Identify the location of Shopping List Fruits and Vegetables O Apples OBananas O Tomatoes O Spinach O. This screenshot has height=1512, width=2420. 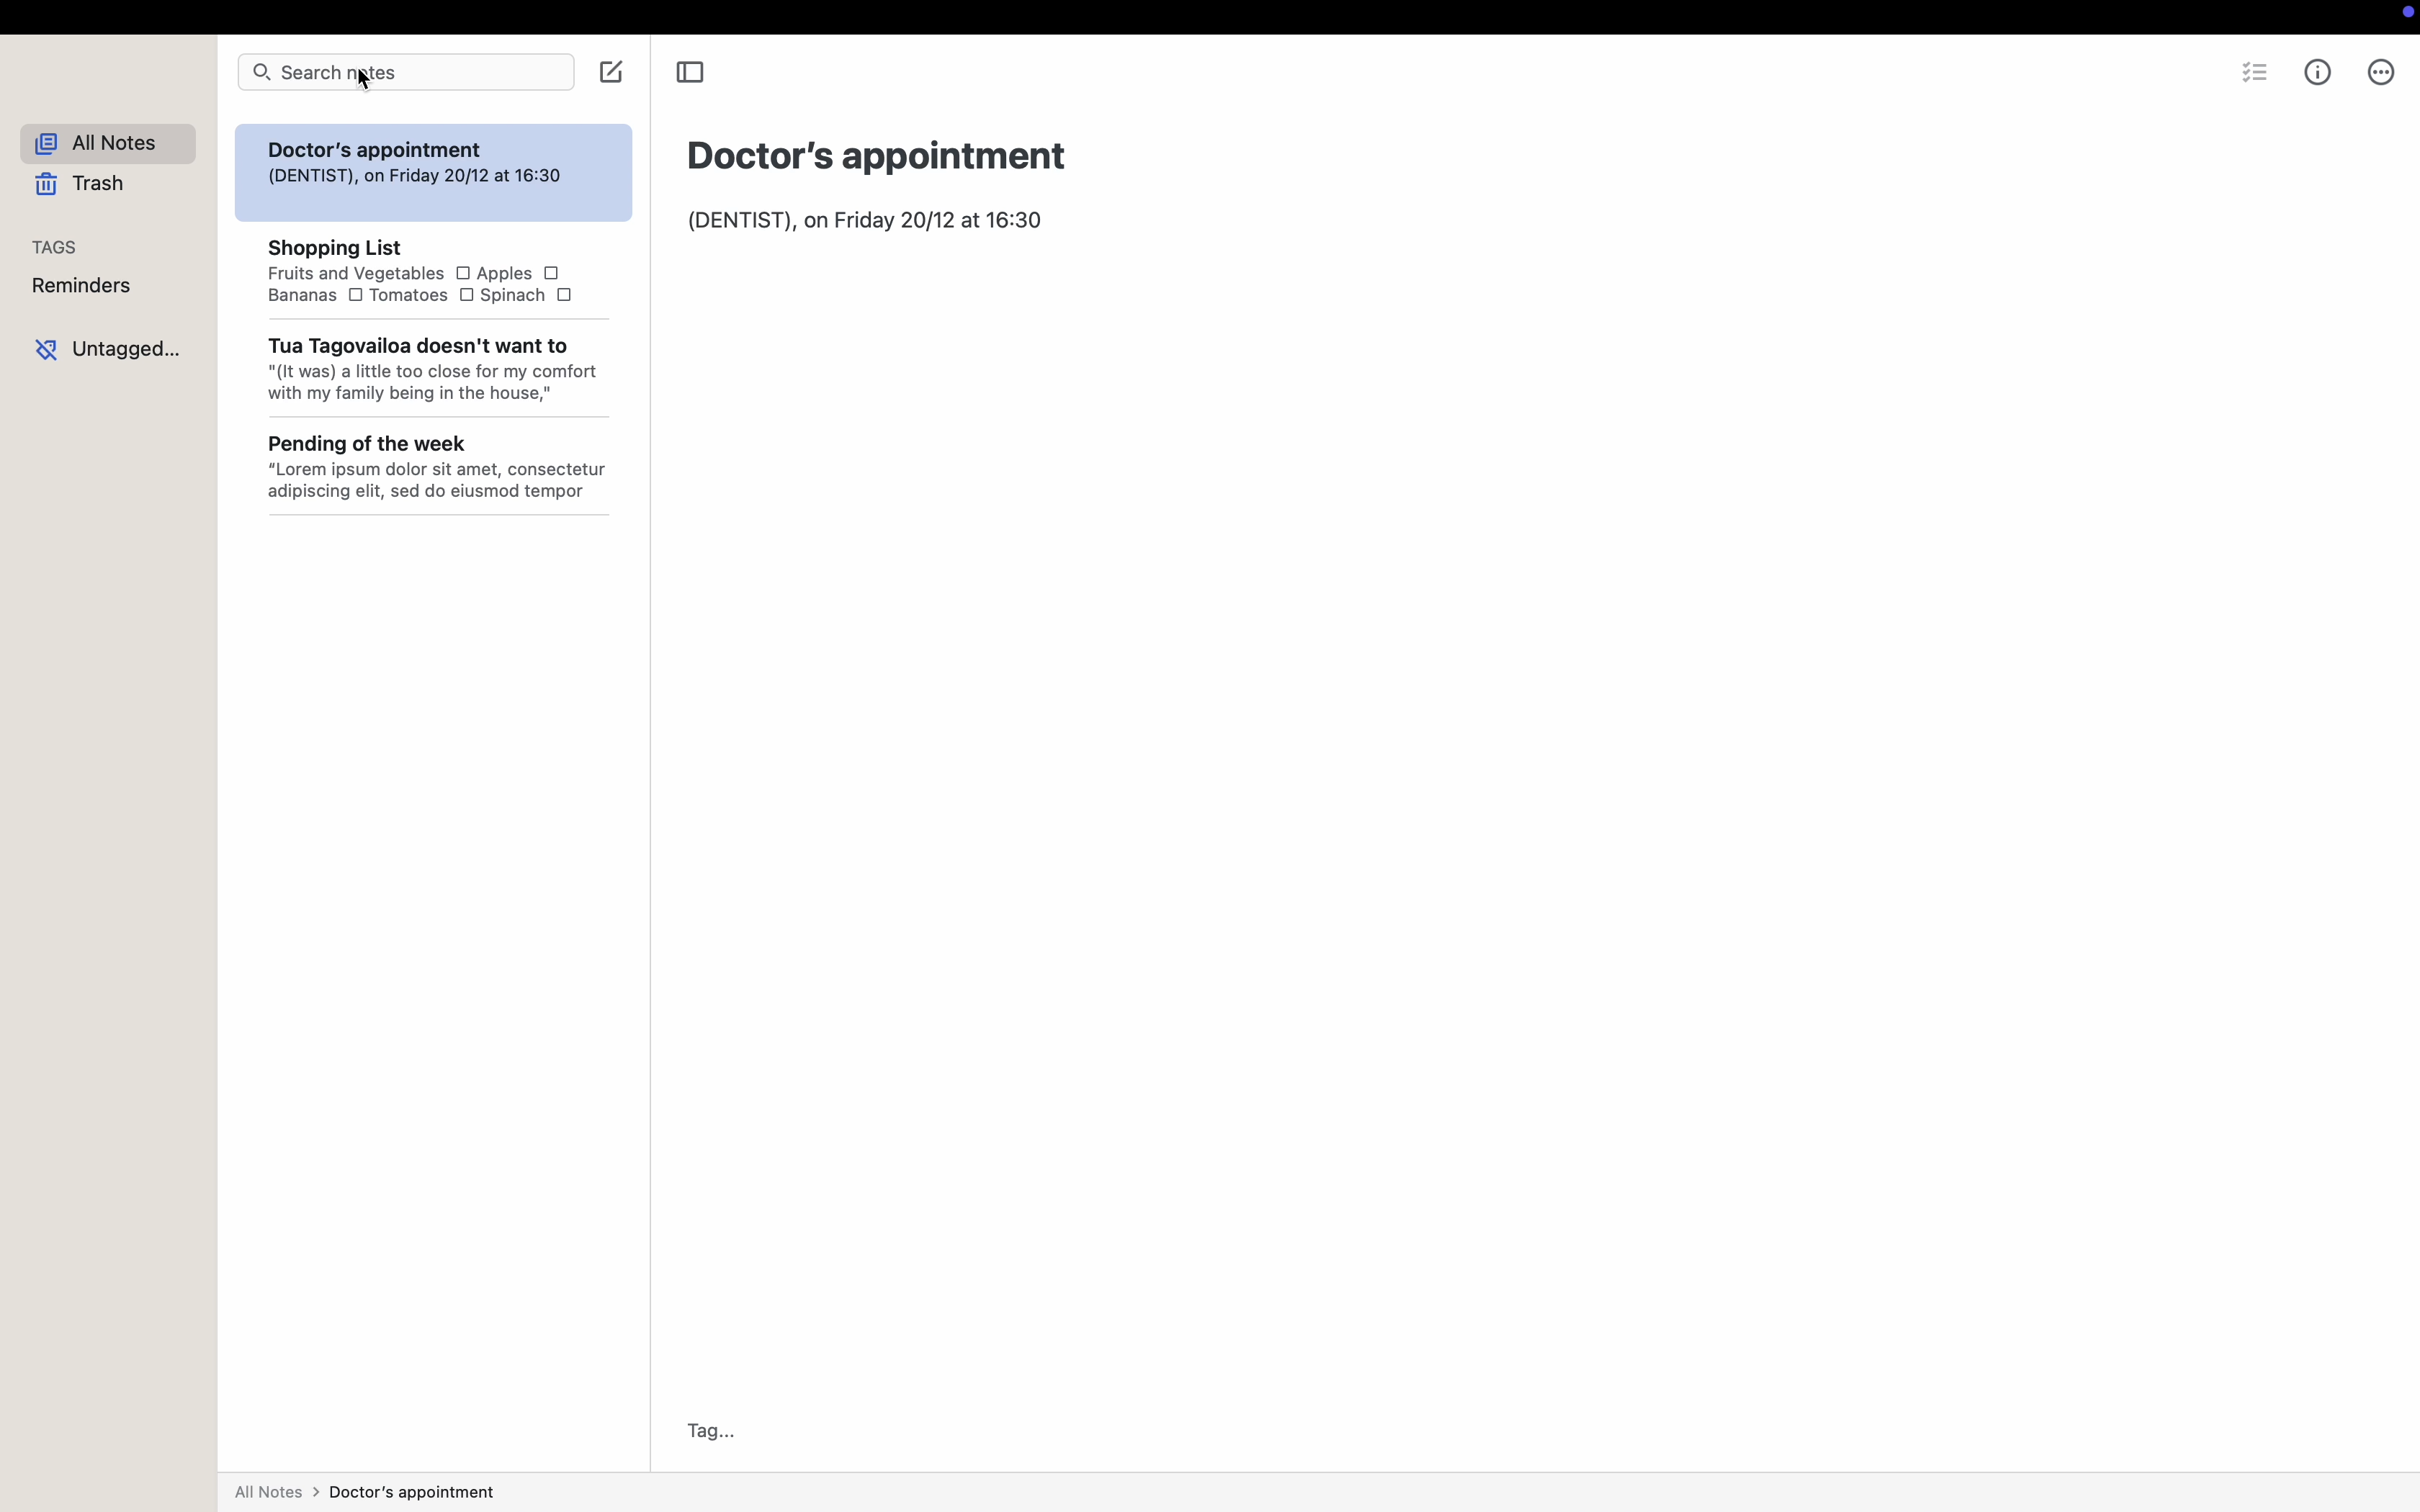
(418, 272).